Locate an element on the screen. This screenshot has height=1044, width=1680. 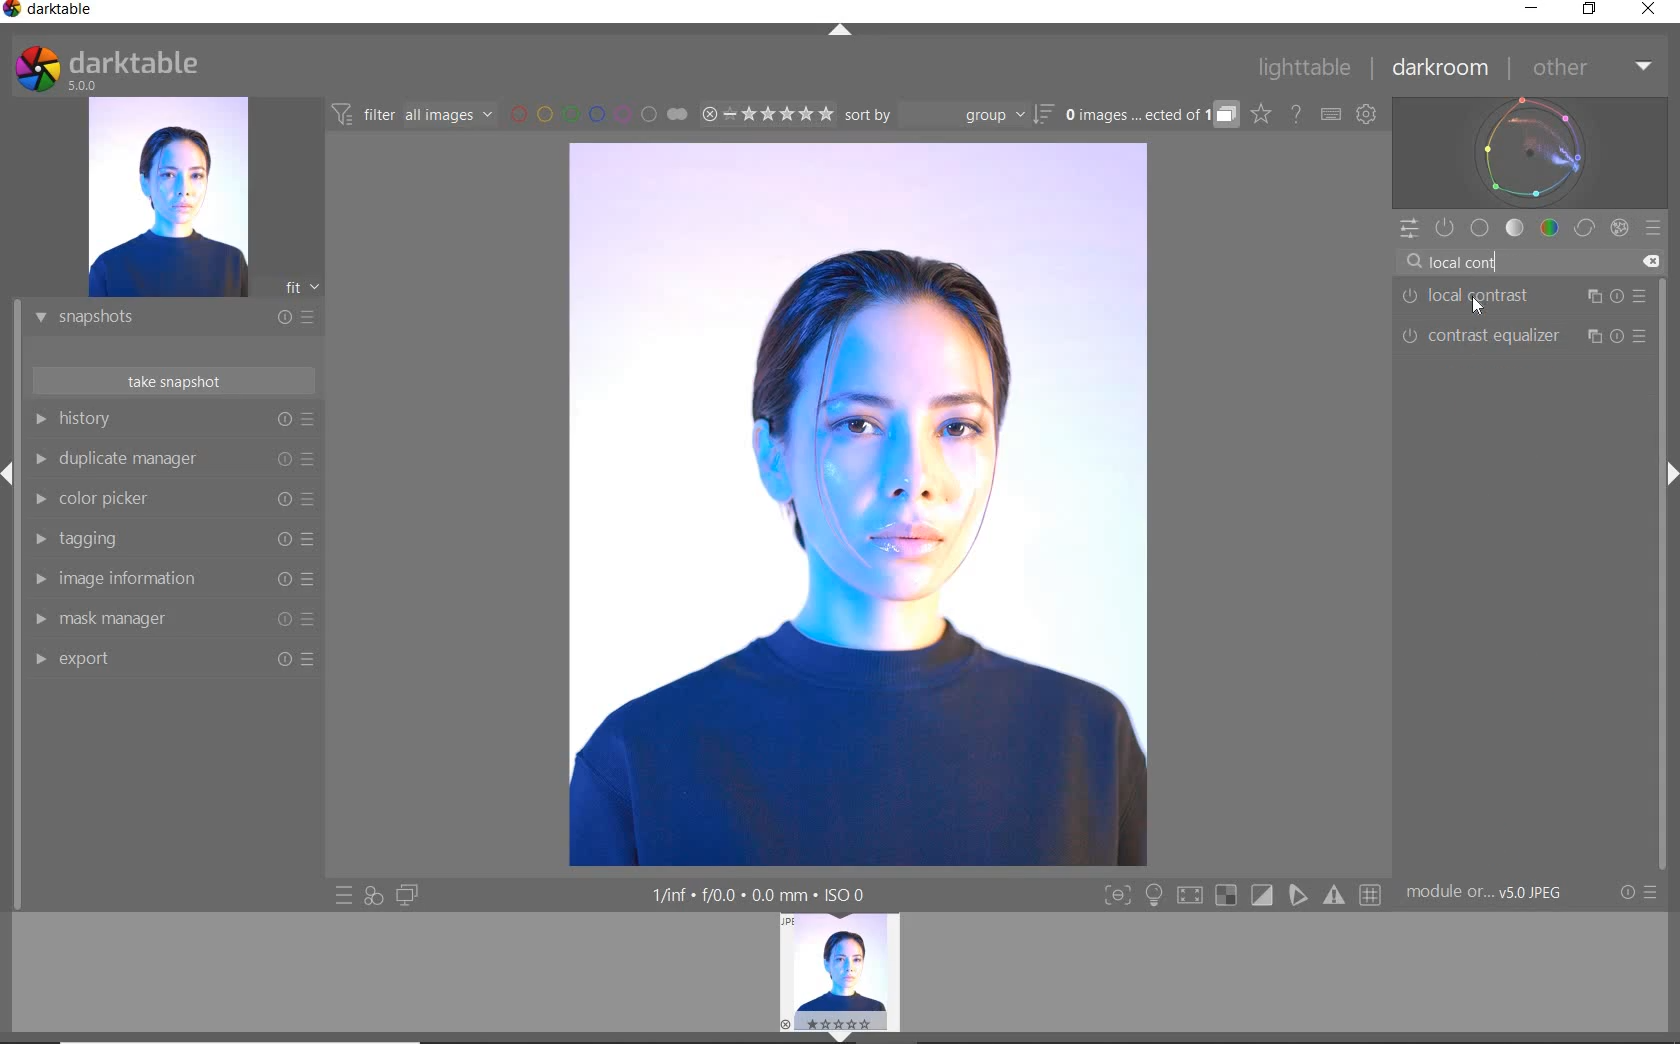
SNAPSHOTS is located at coordinates (166, 319).